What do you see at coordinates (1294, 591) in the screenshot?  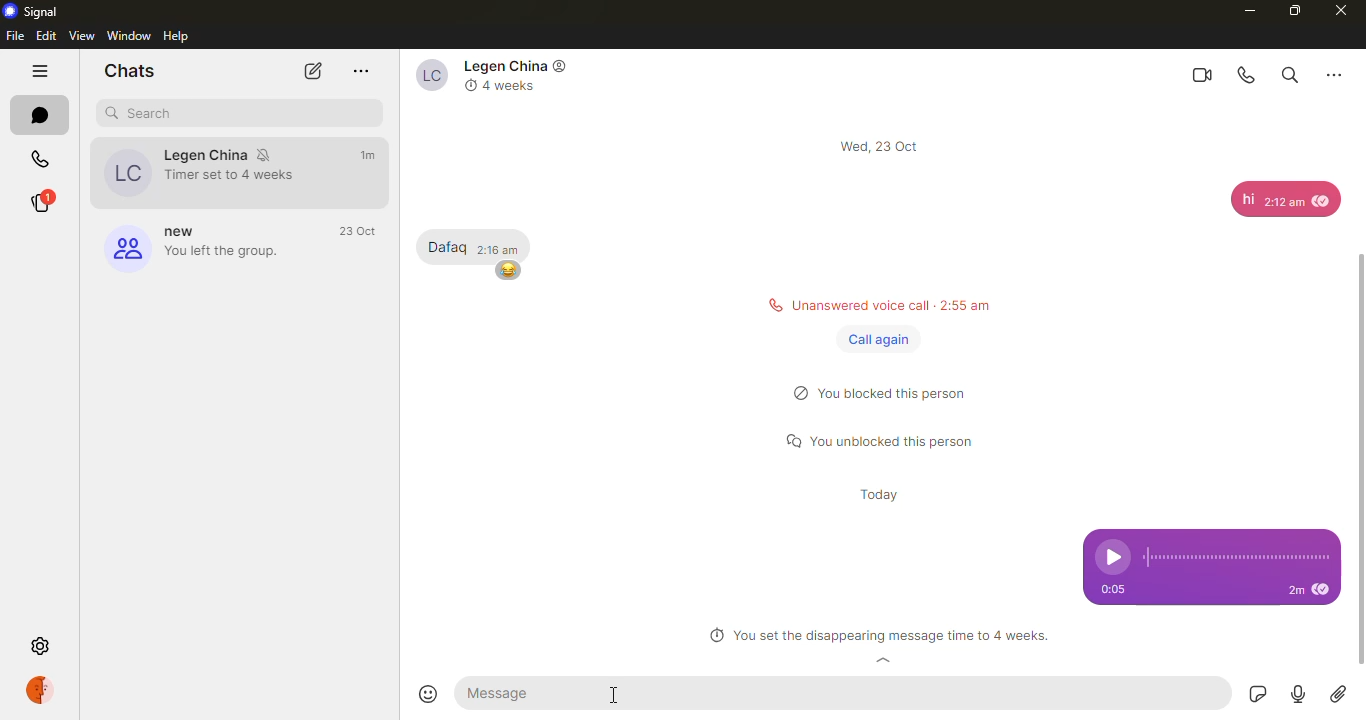 I see `2m` at bounding box center [1294, 591].